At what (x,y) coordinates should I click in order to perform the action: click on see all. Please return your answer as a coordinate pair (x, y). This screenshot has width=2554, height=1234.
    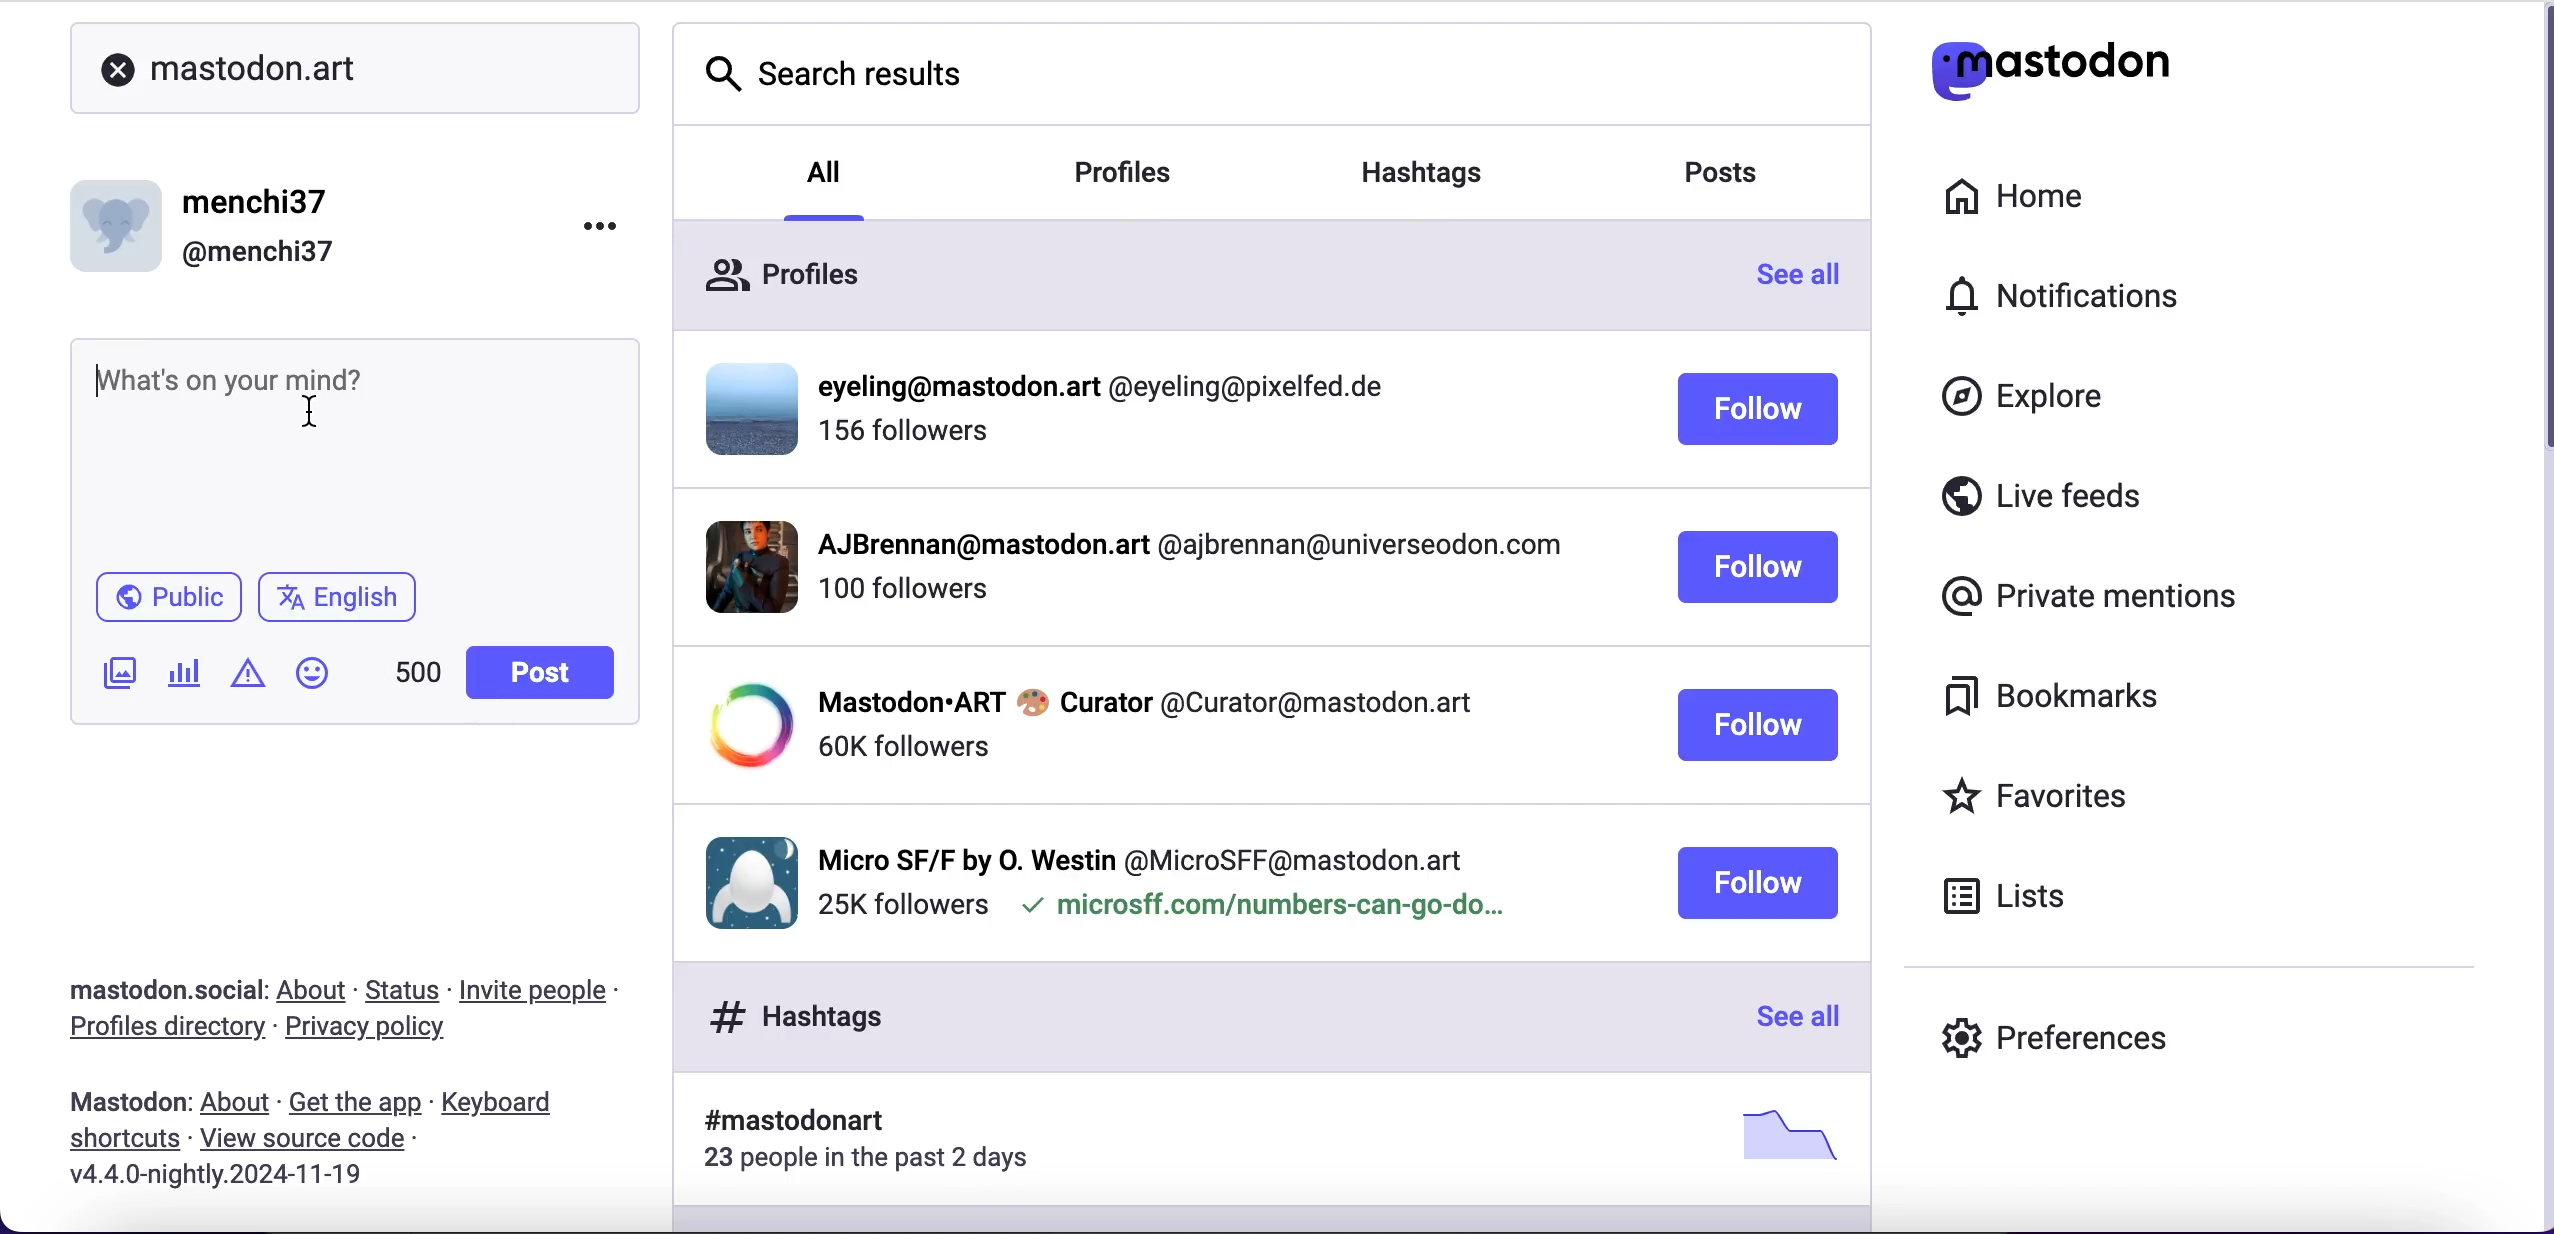
    Looking at the image, I should click on (1789, 1014).